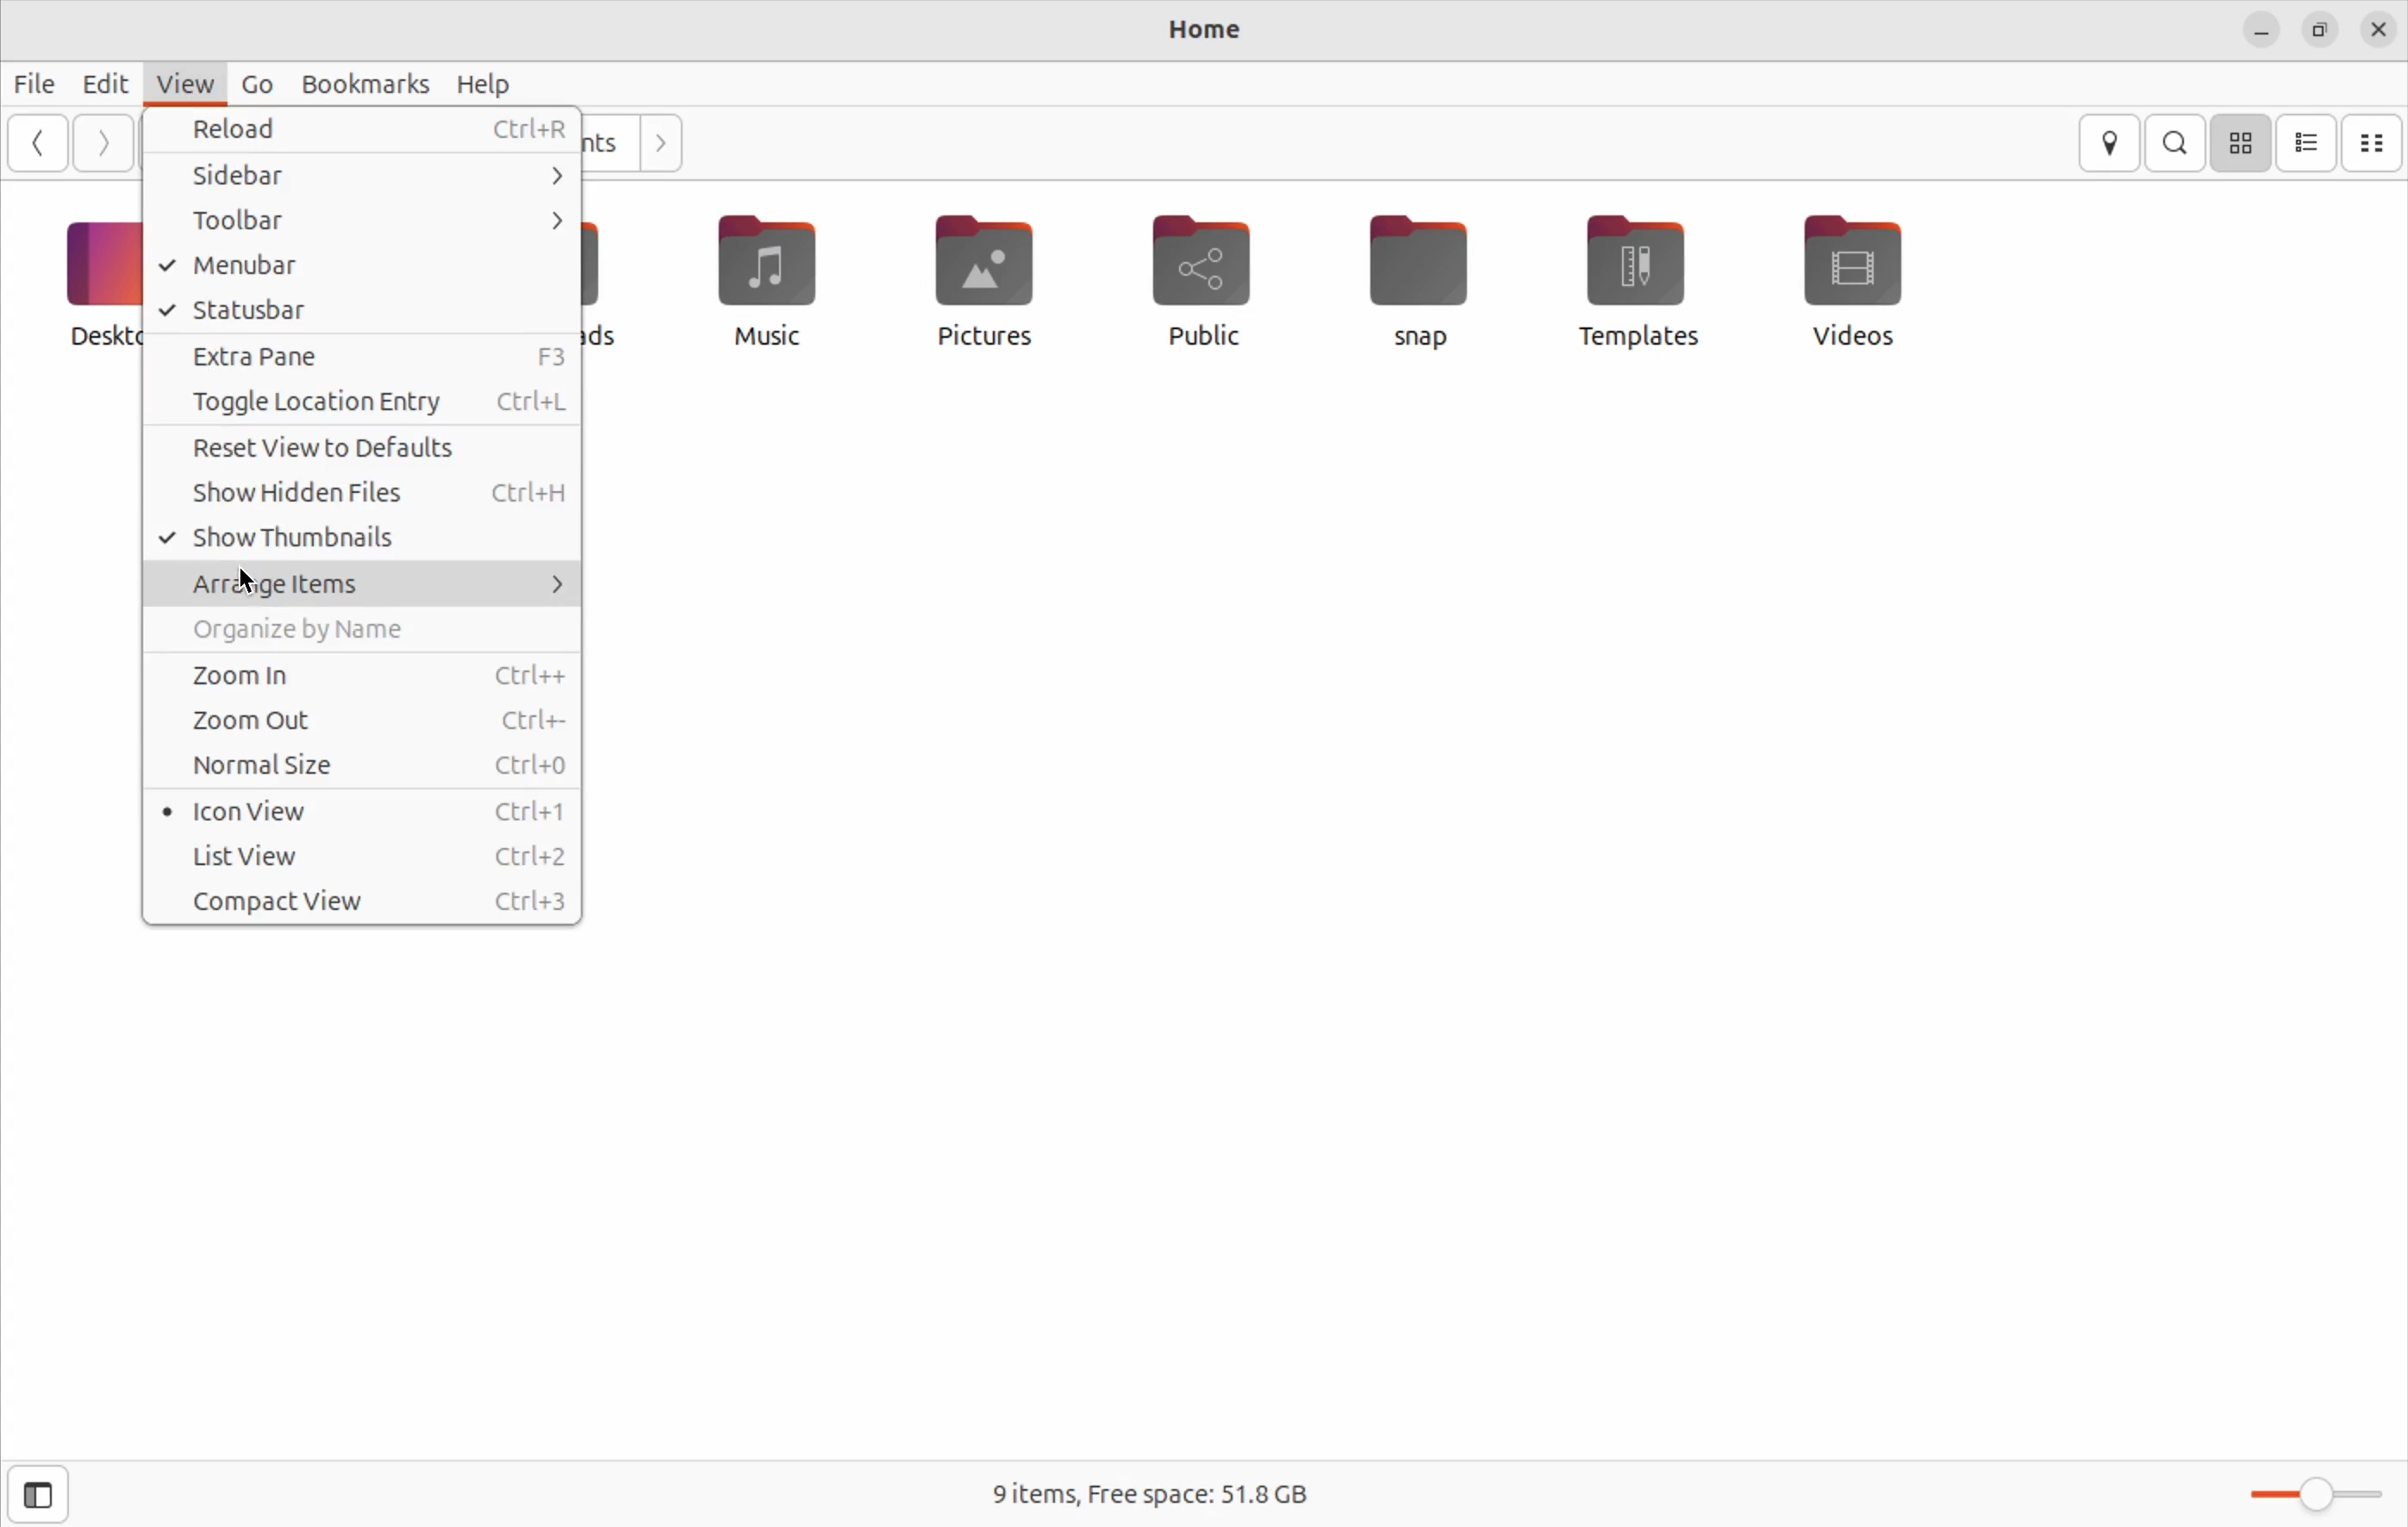 This screenshot has width=2408, height=1527. I want to click on free space, so click(1143, 1494).